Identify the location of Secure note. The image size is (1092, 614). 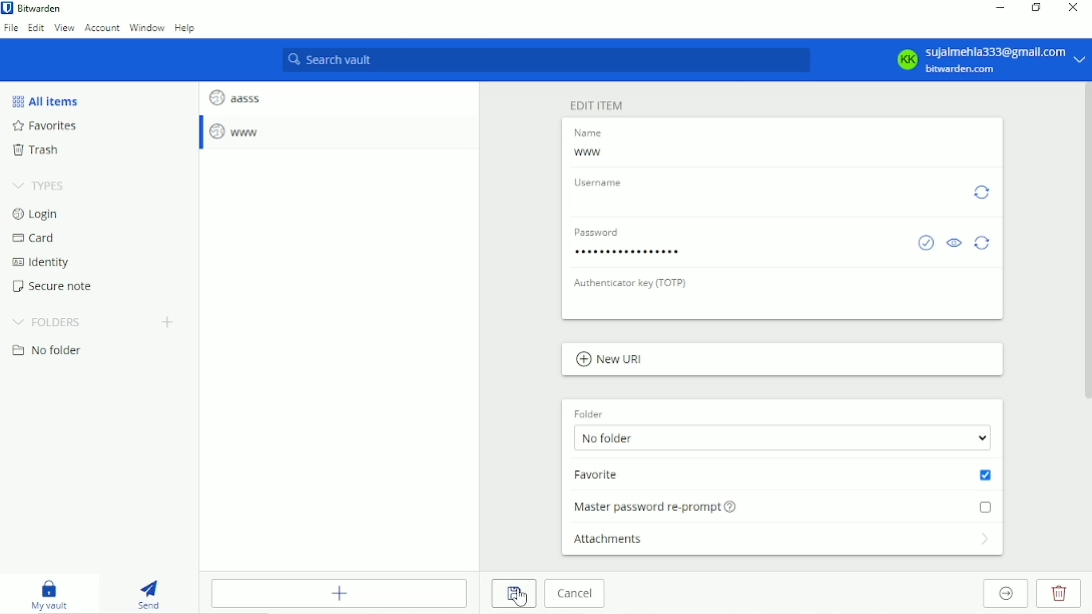
(57, 286).